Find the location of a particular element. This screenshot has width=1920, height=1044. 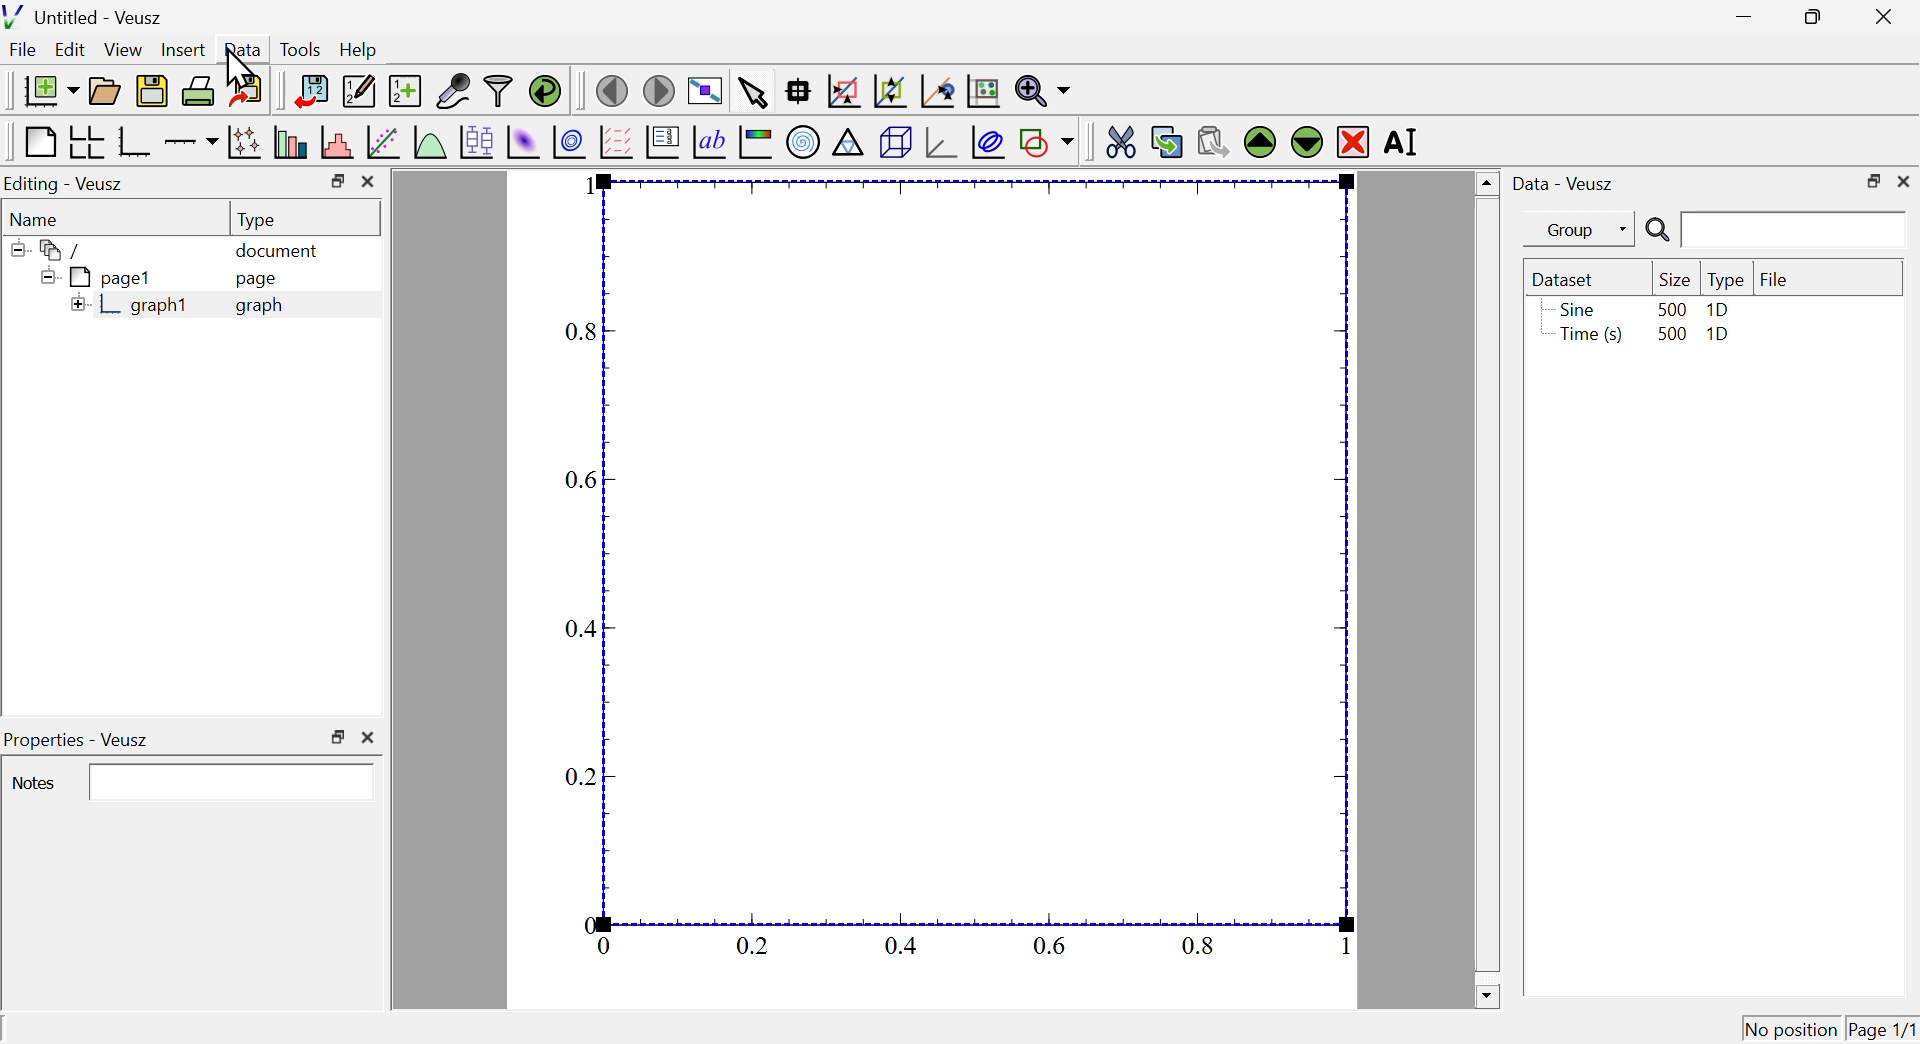

0 is located at coordinates (607, 947).